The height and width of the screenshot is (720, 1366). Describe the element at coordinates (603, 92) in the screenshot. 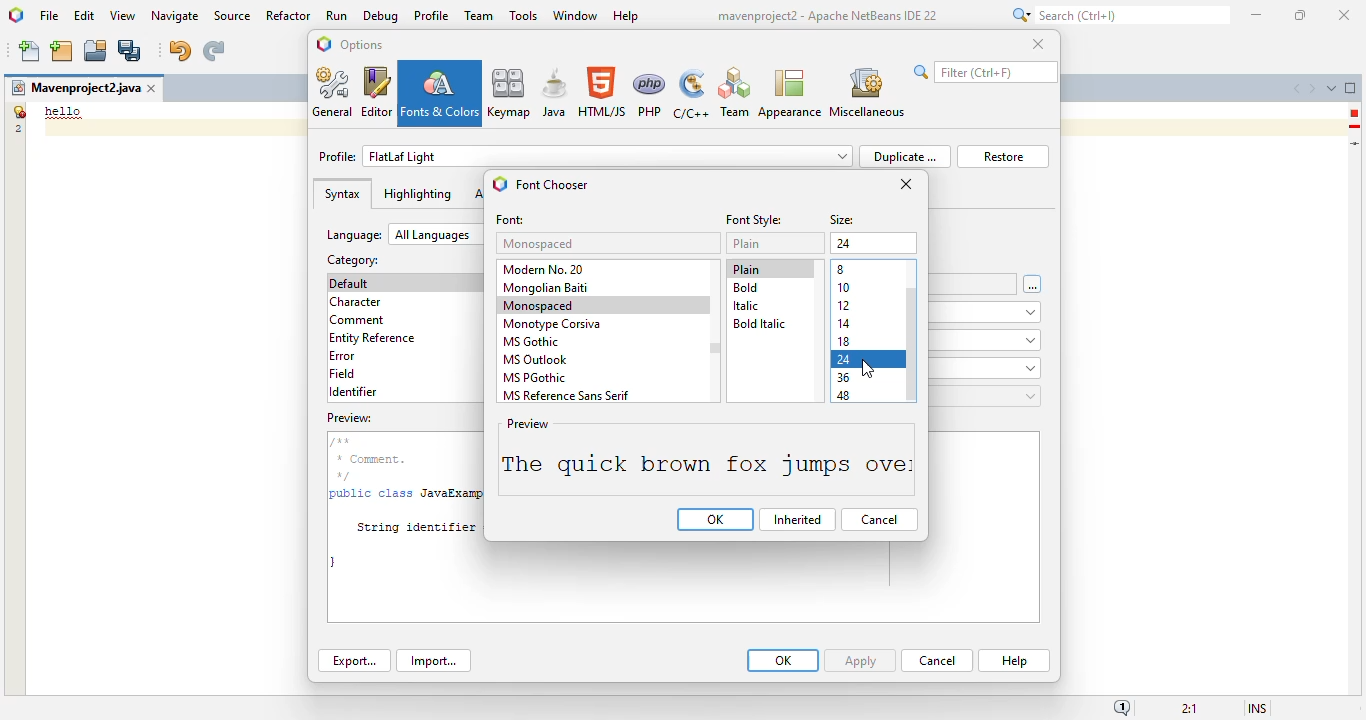

I see `HTML/JS` at that location.